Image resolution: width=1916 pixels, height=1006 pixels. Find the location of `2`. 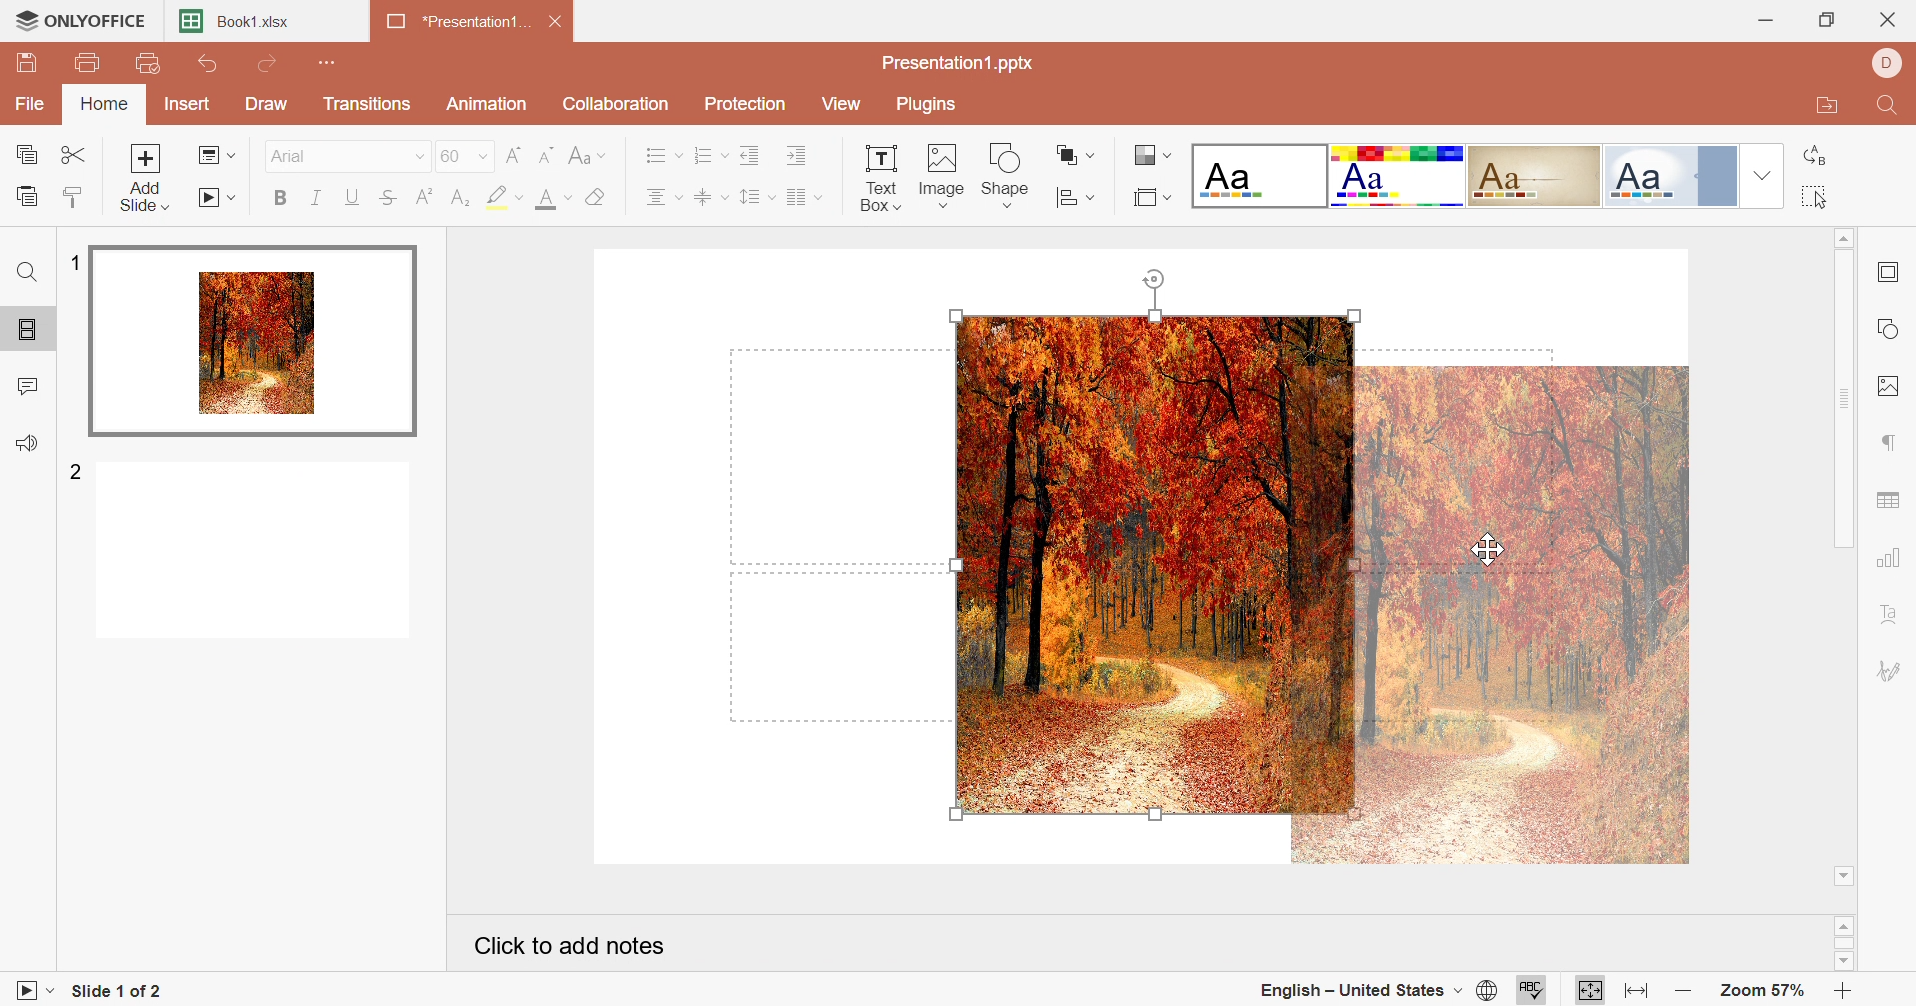

2 is located at coordinates (77, 469).